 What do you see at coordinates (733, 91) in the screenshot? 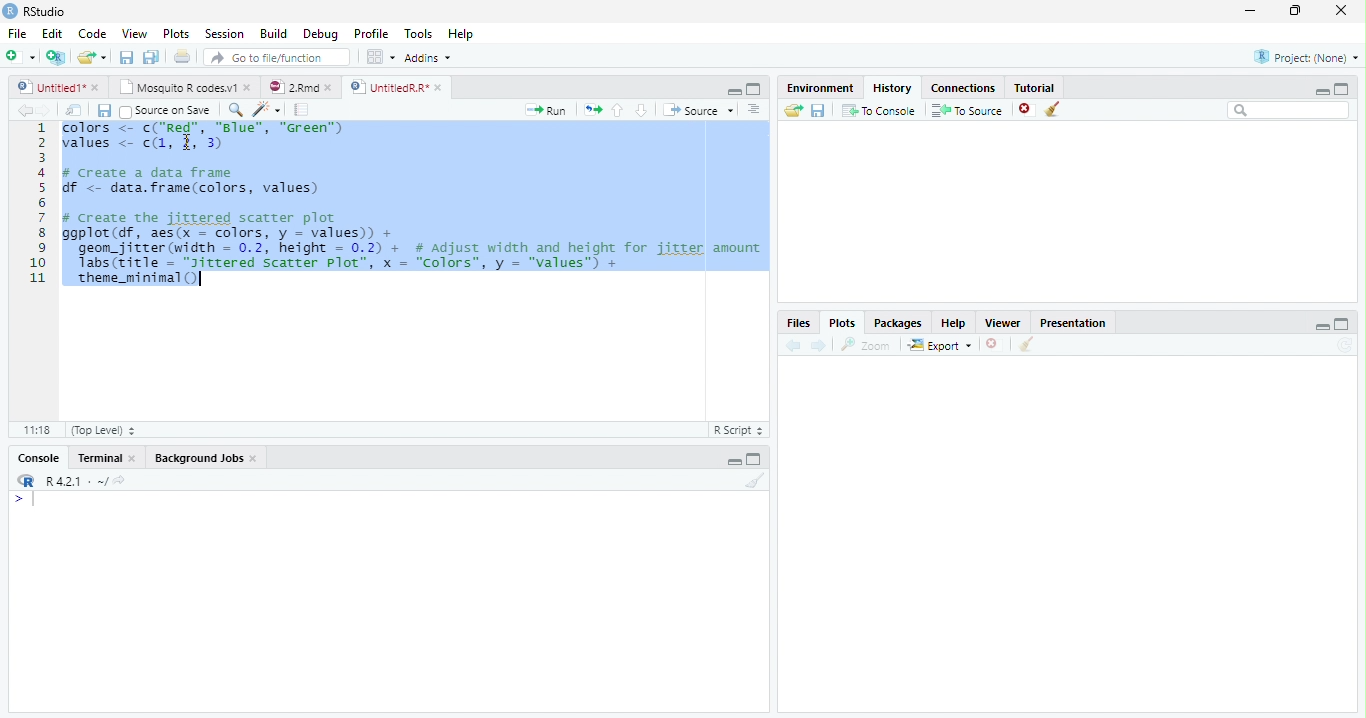
I see `Minimize` at bounding box center [733, 91].